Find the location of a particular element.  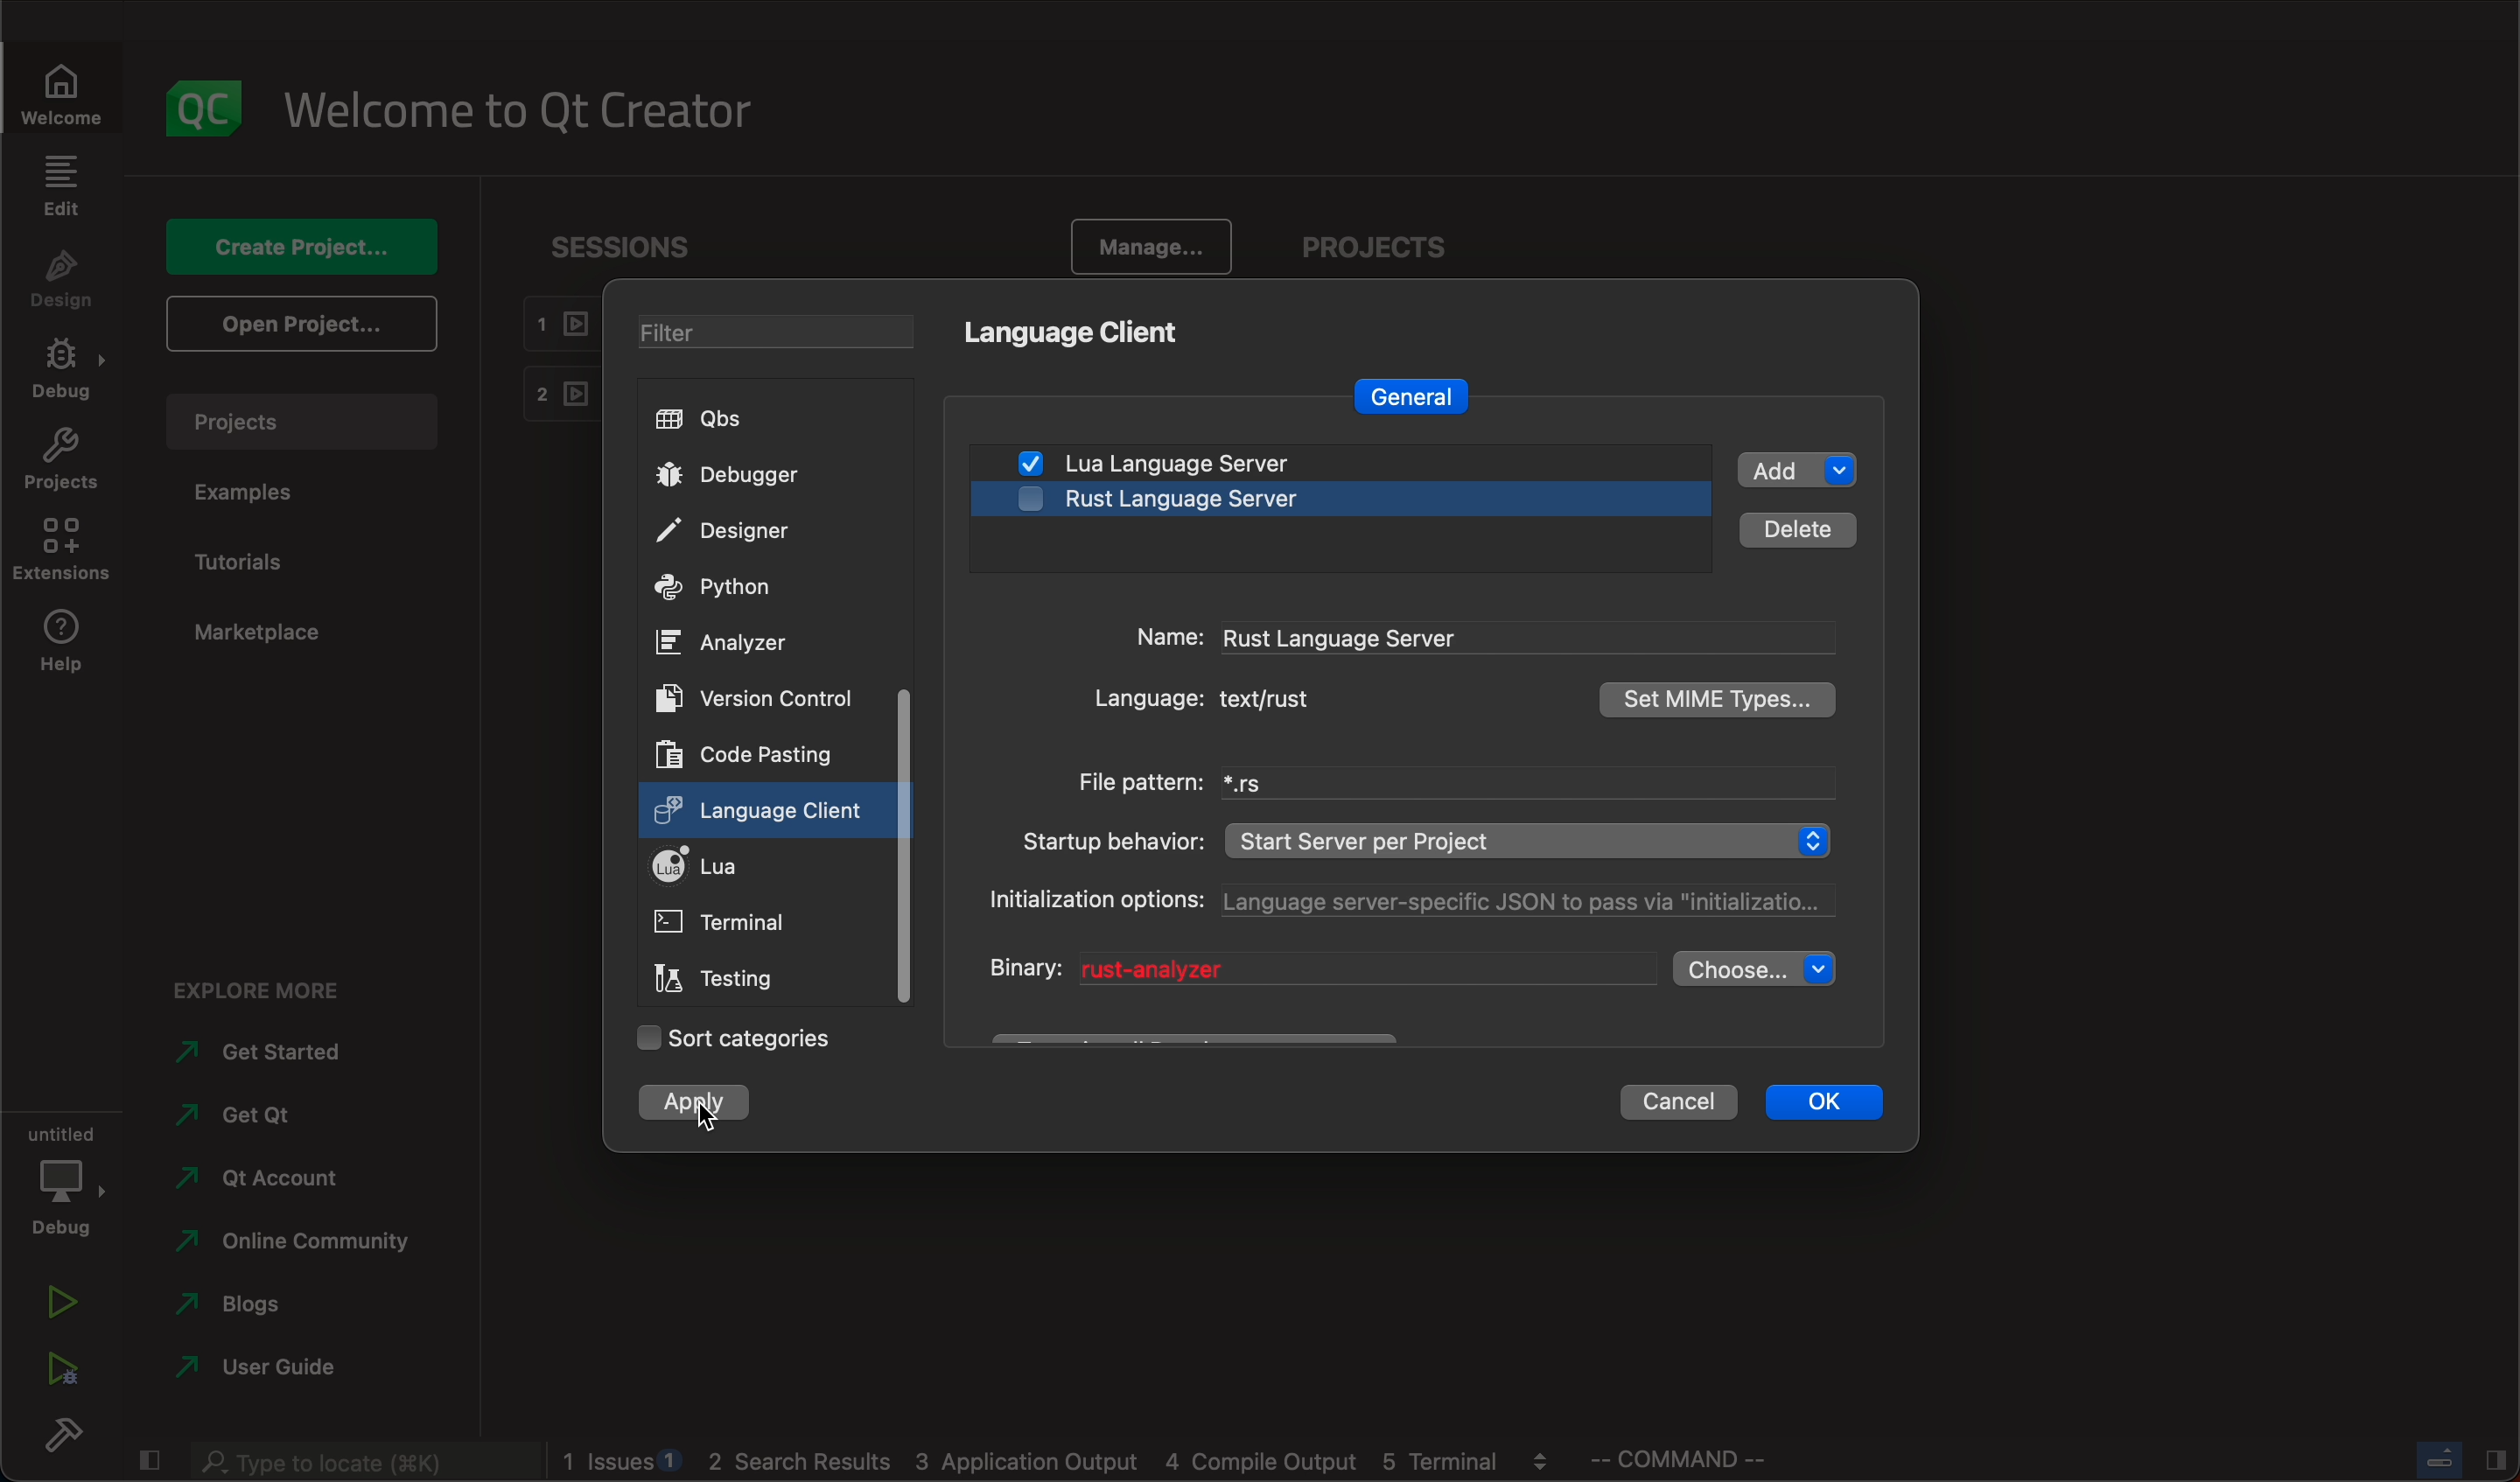

create is located at coordinates (295, 250).